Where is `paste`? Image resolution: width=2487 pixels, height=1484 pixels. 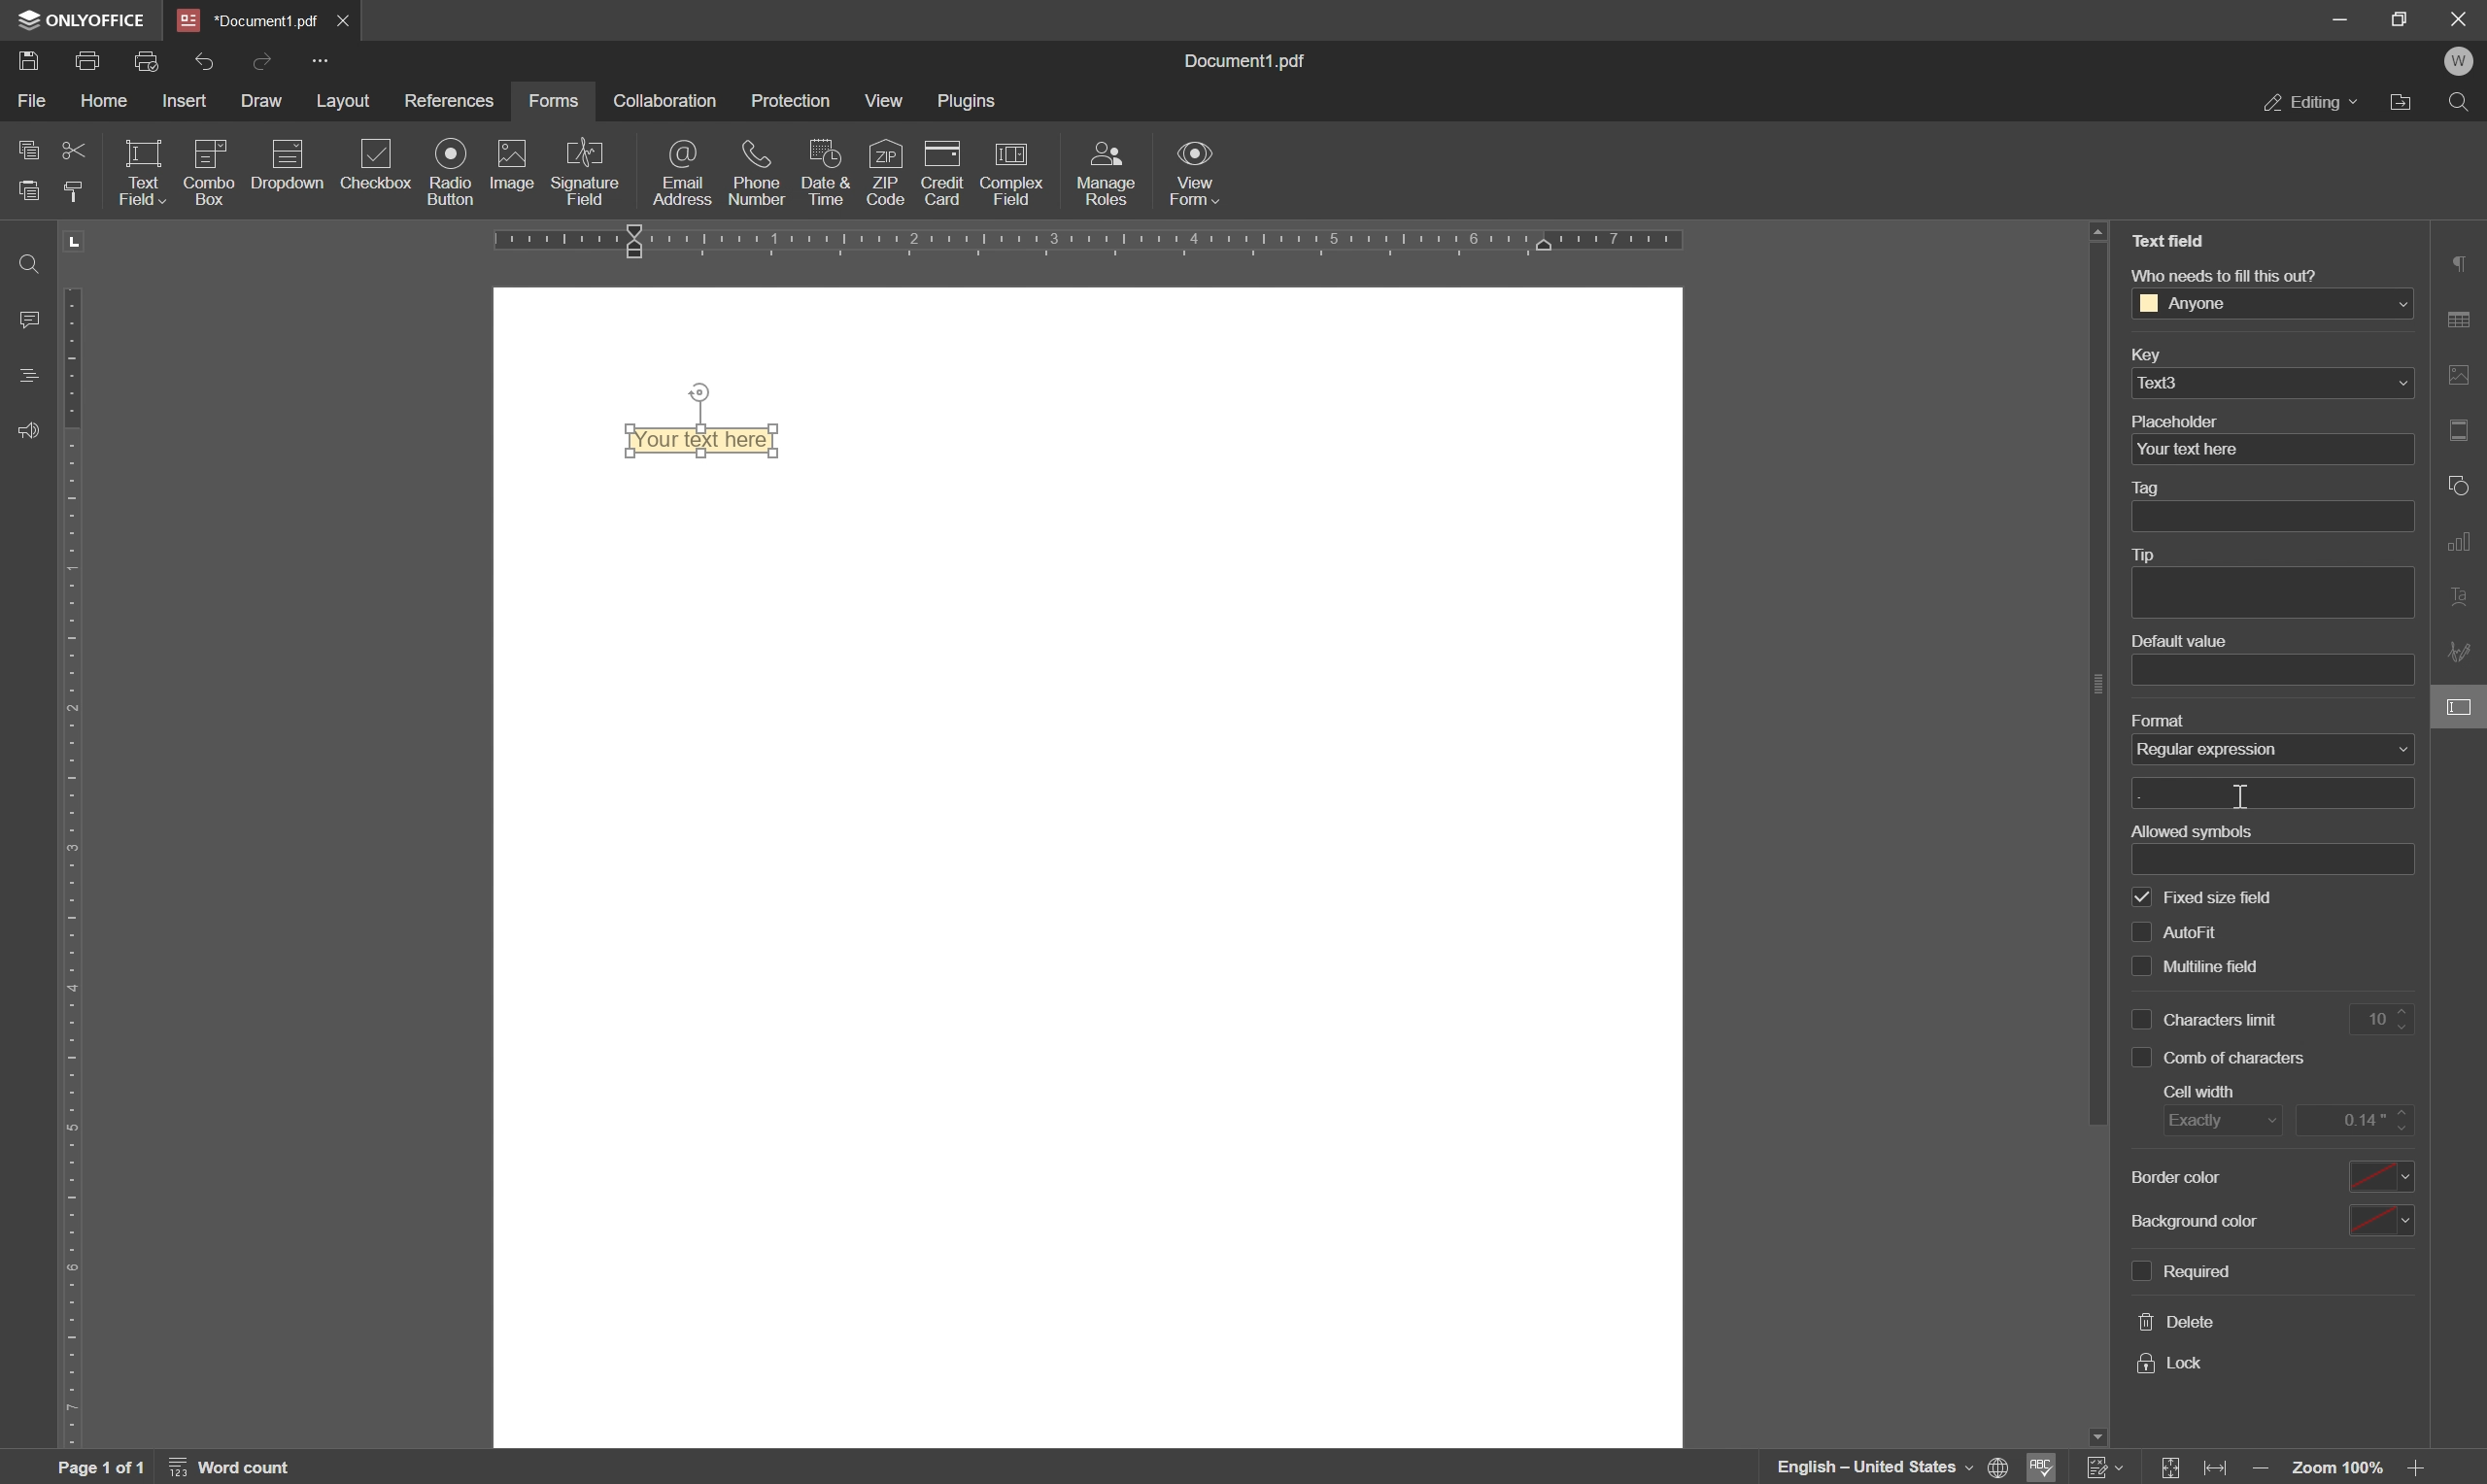 paste is located at coordinates (30, 189).